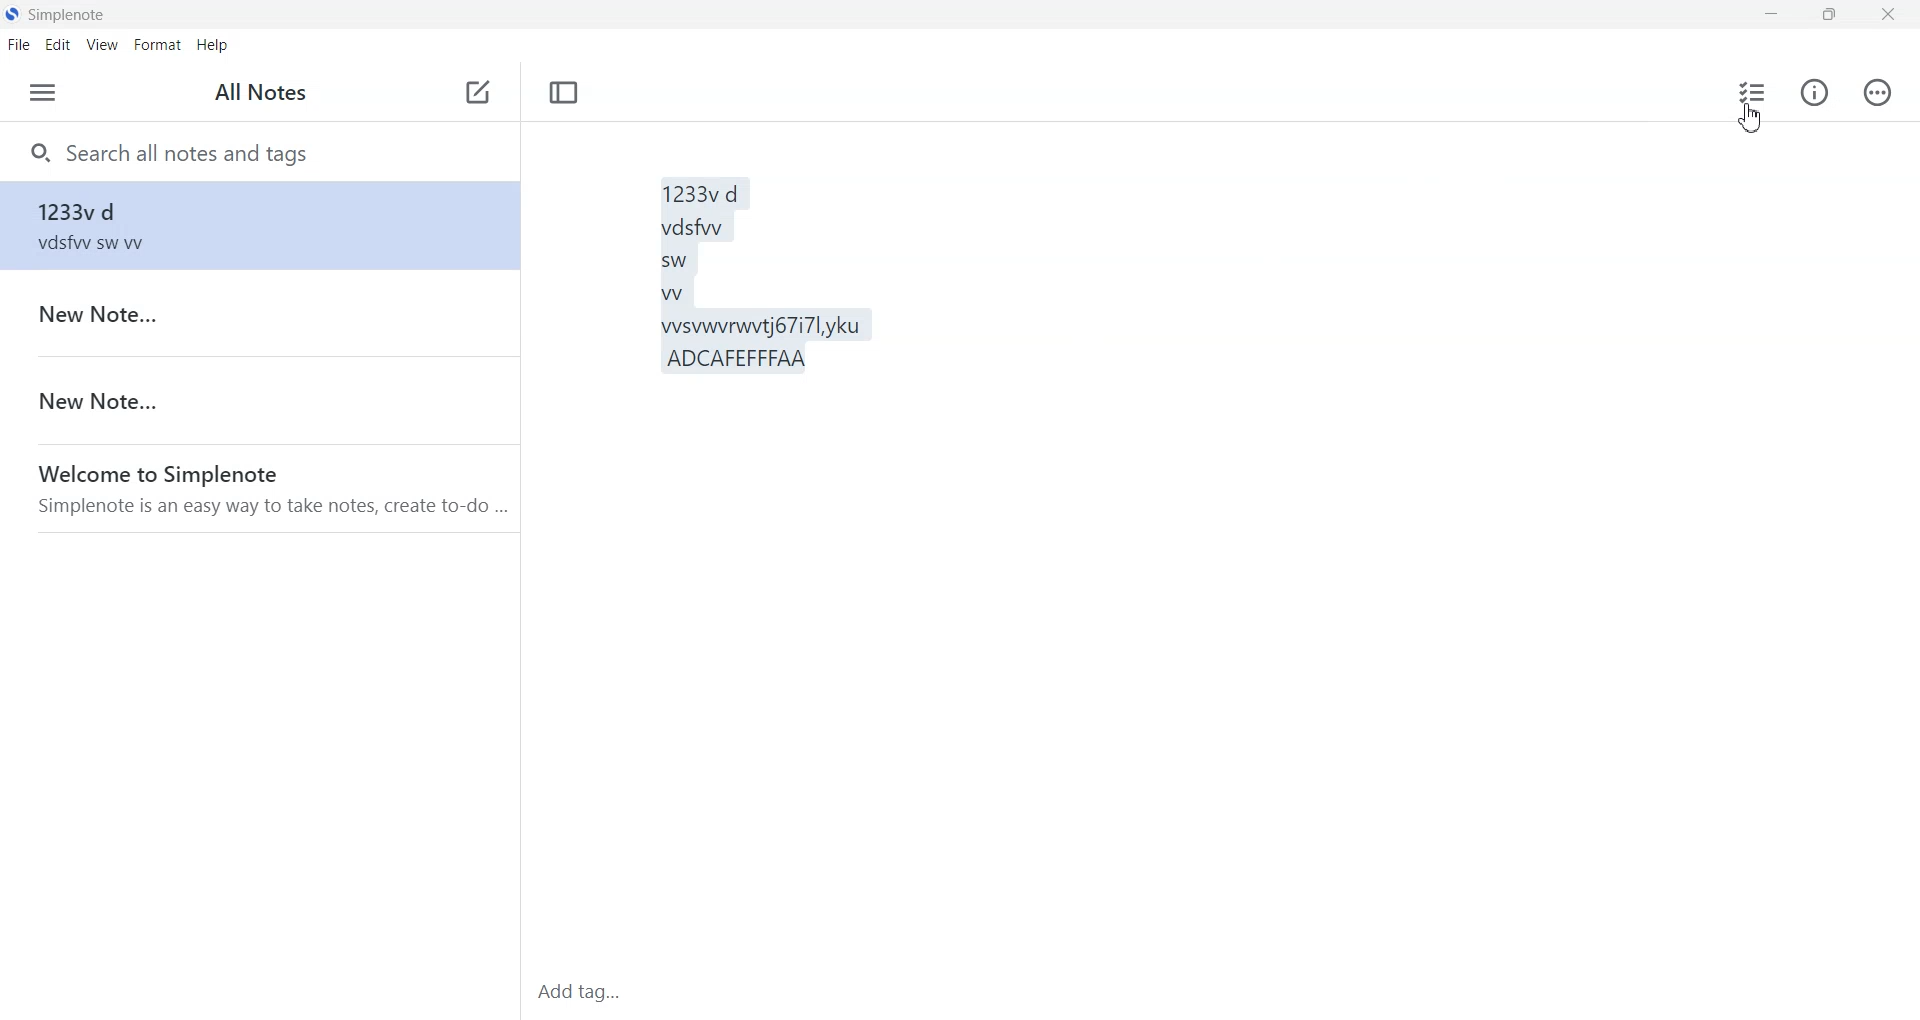 This screenshot has height=1020, width=1920. I want to click on Edit, so click(58, 45).